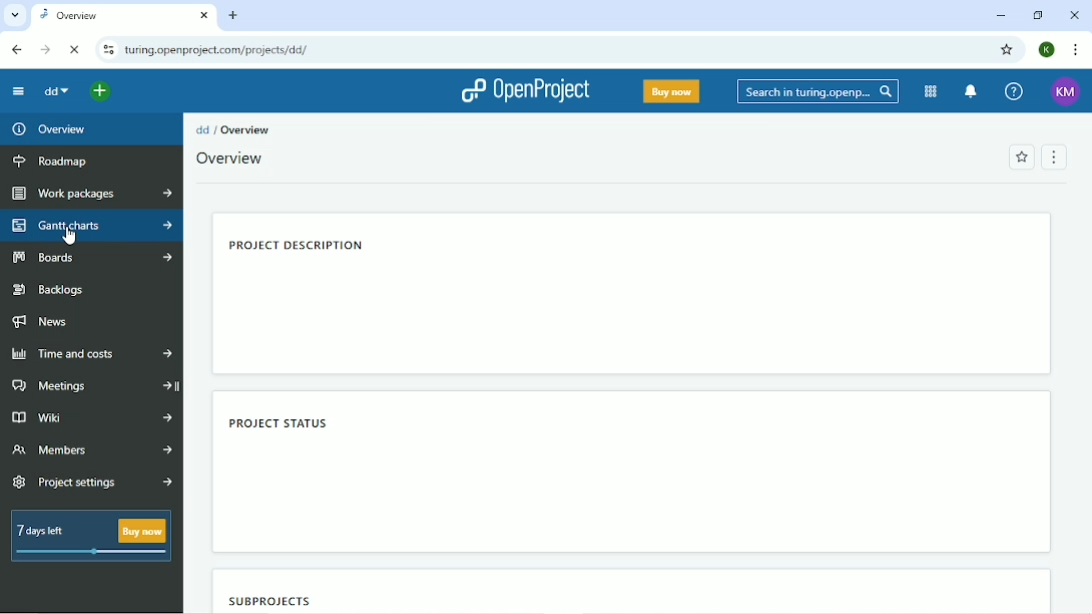 The height and width of the screenshot is (614, 1092). What do you see at coordinates (51, 129) in the screenshot?
I see `Overview` at bounding box center [51, 129].